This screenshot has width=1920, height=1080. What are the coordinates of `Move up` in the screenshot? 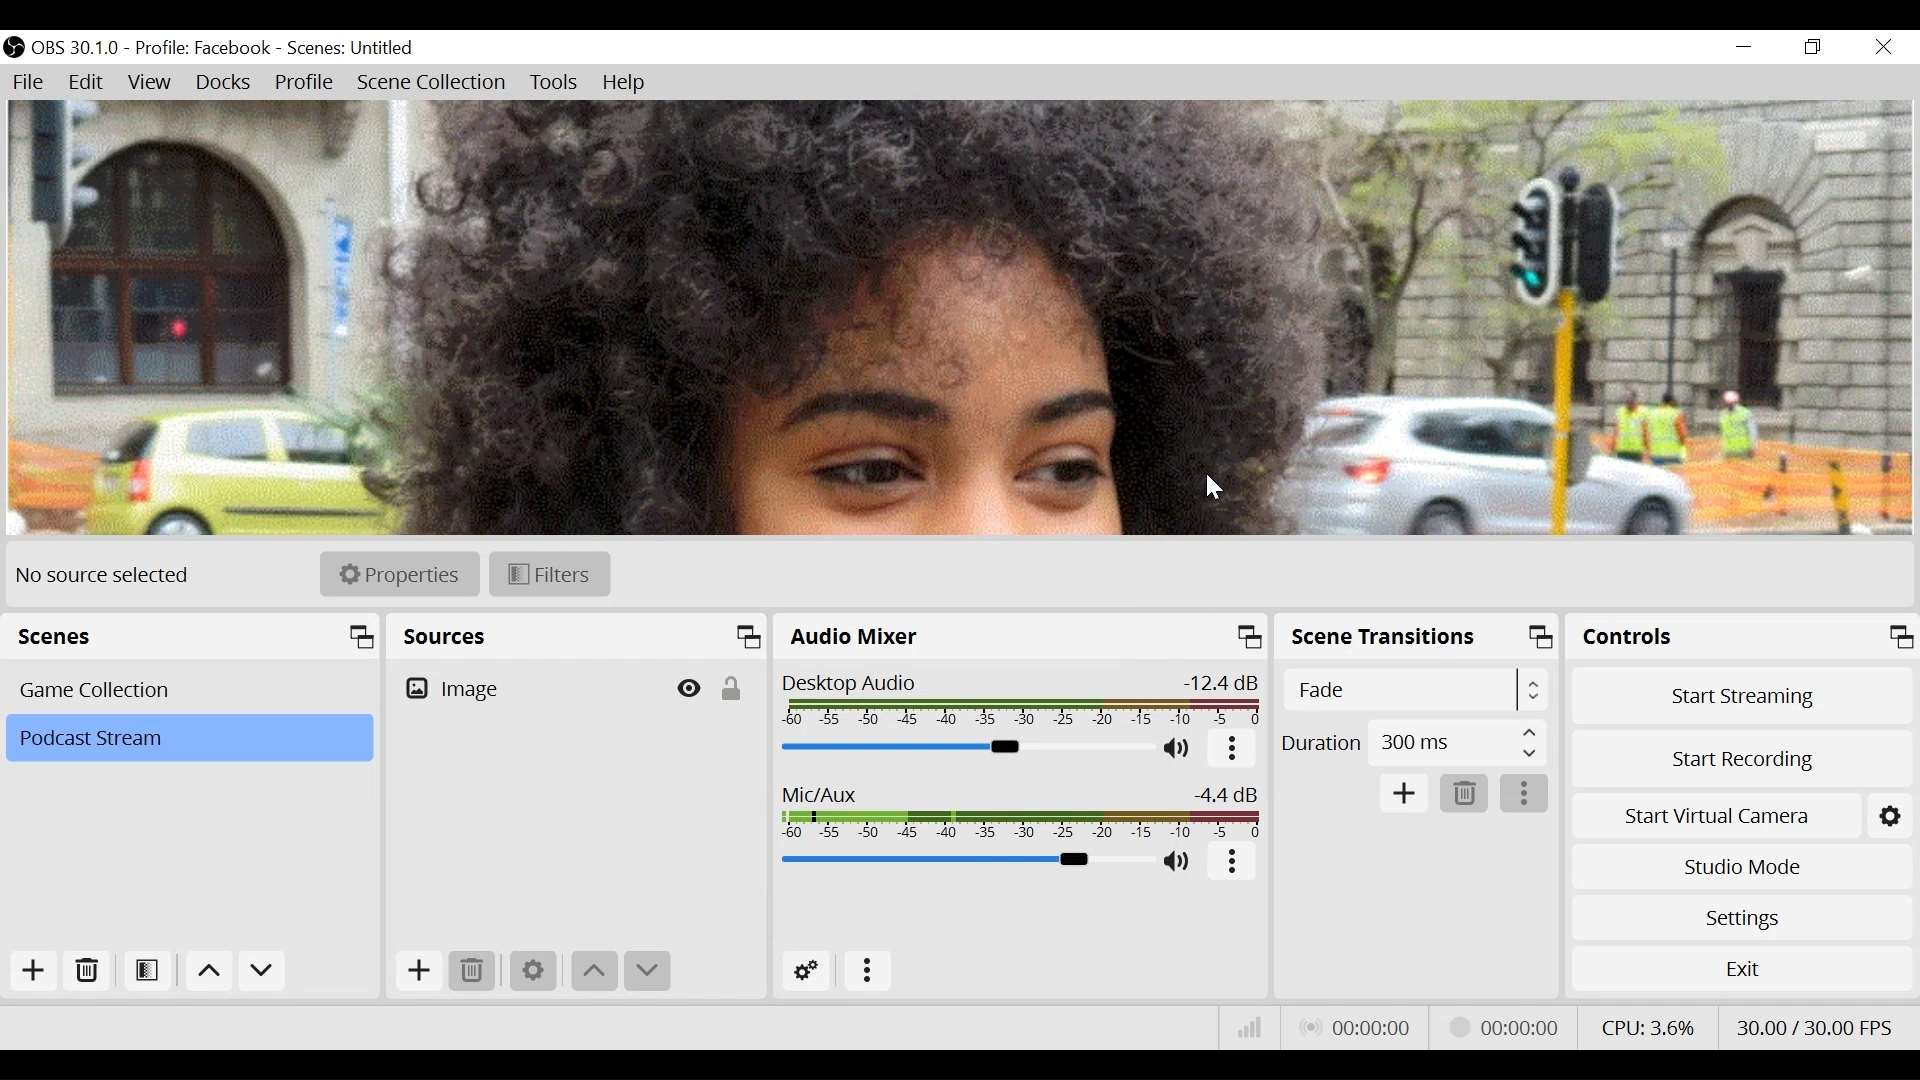 It's located at (209, 974).